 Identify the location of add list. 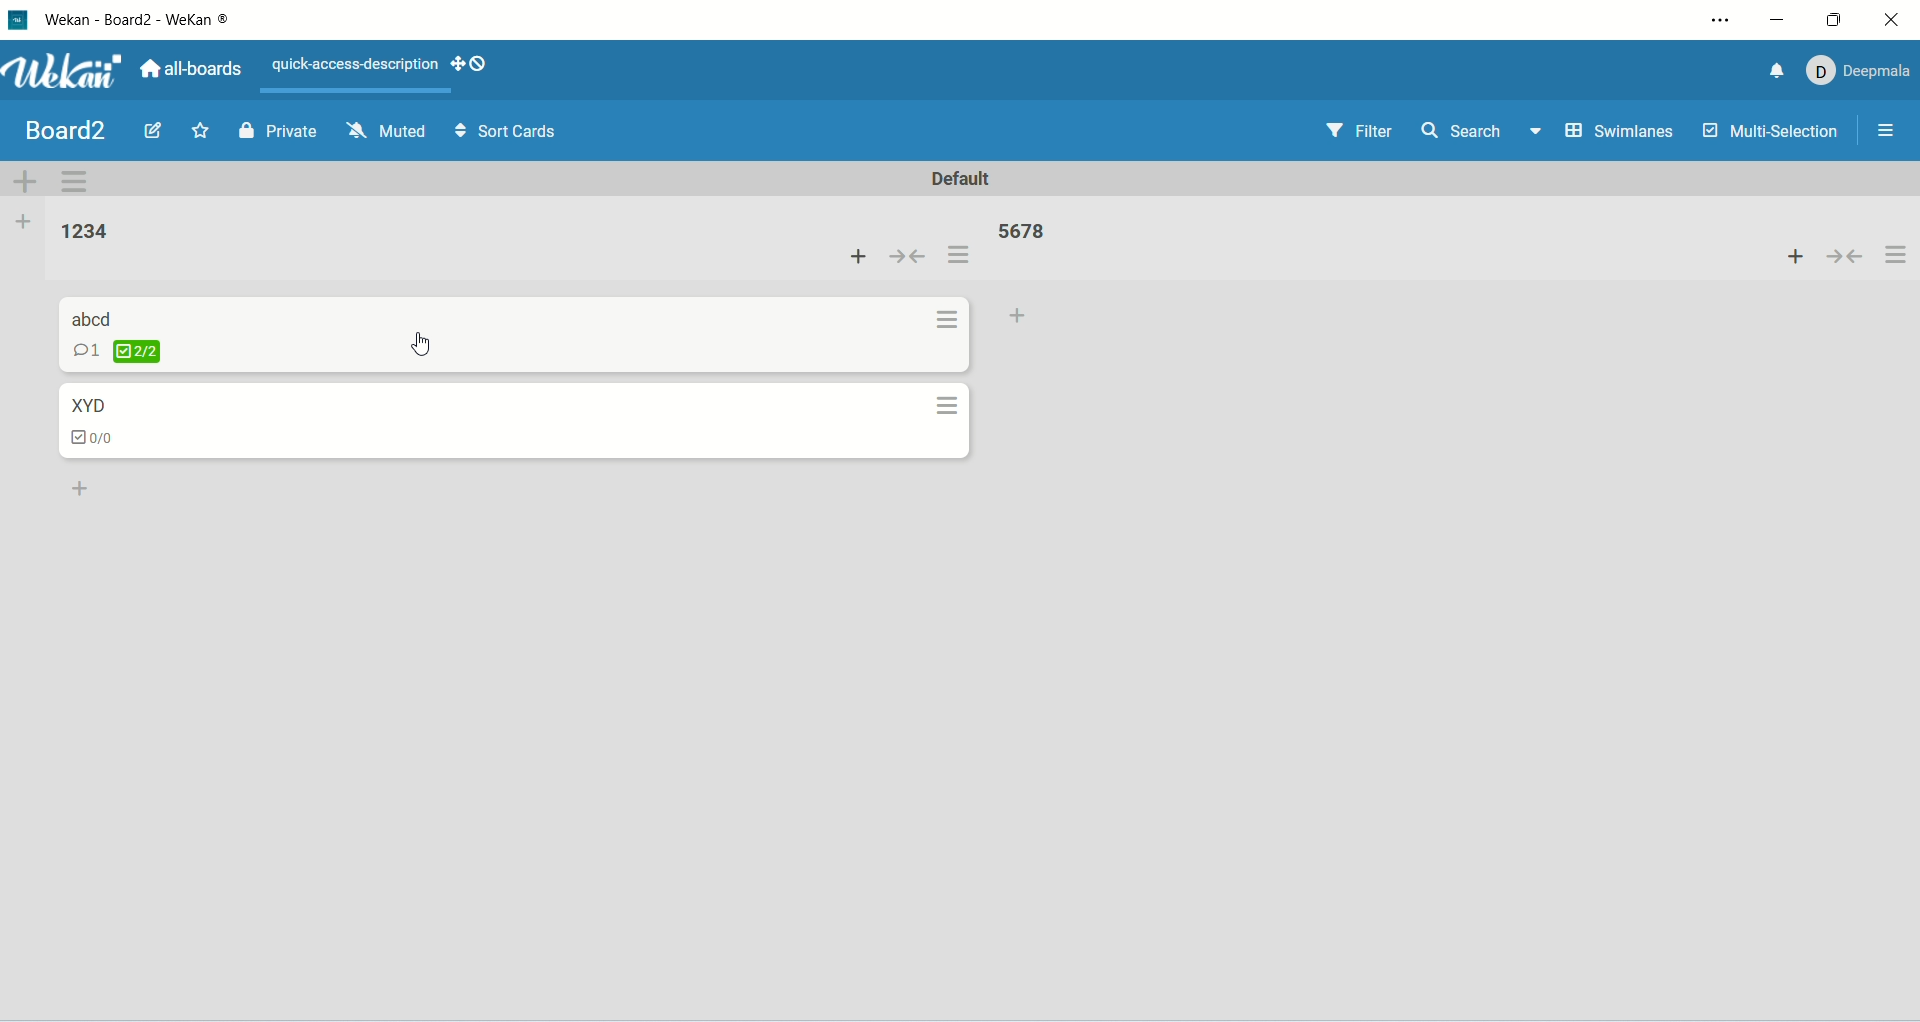
(26, 222).